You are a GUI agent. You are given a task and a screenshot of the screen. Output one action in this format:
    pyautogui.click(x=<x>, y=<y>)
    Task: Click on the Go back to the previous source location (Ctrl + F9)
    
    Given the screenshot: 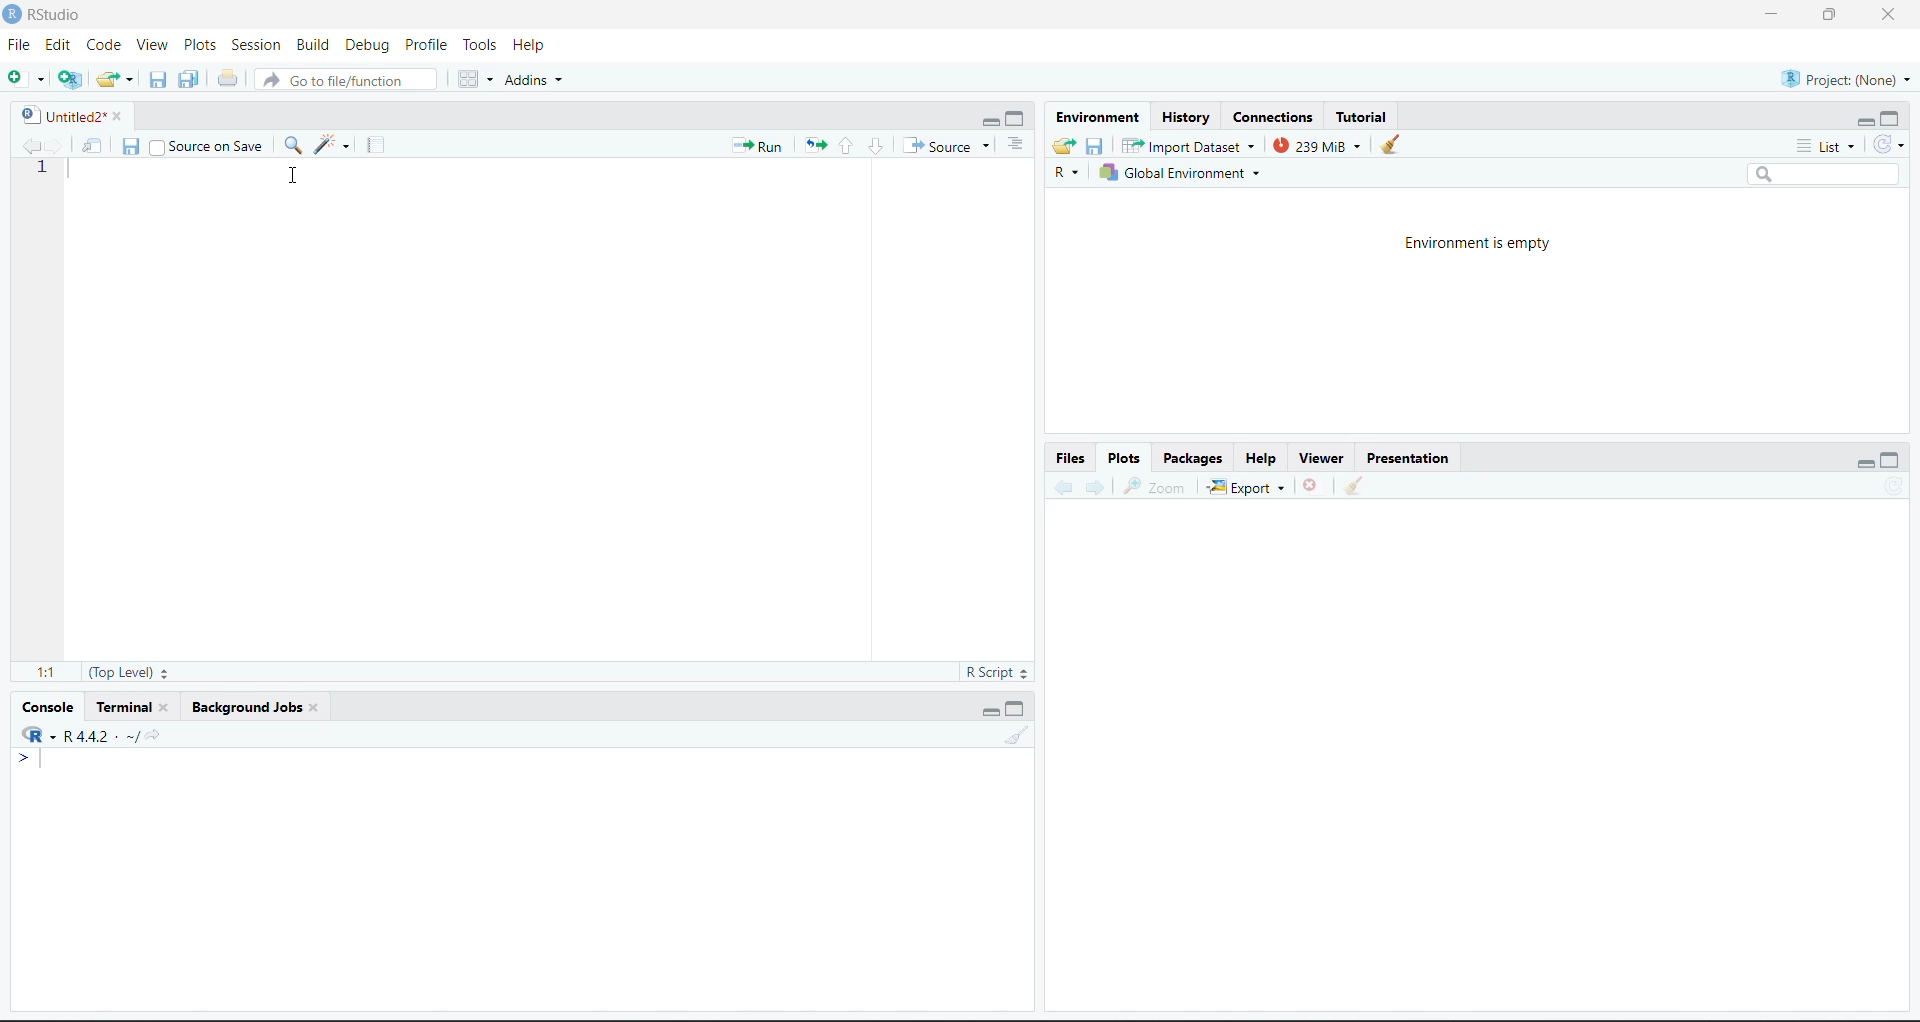 What is the action you would take?
    pyautogui.click(x=1056, y=485)
    